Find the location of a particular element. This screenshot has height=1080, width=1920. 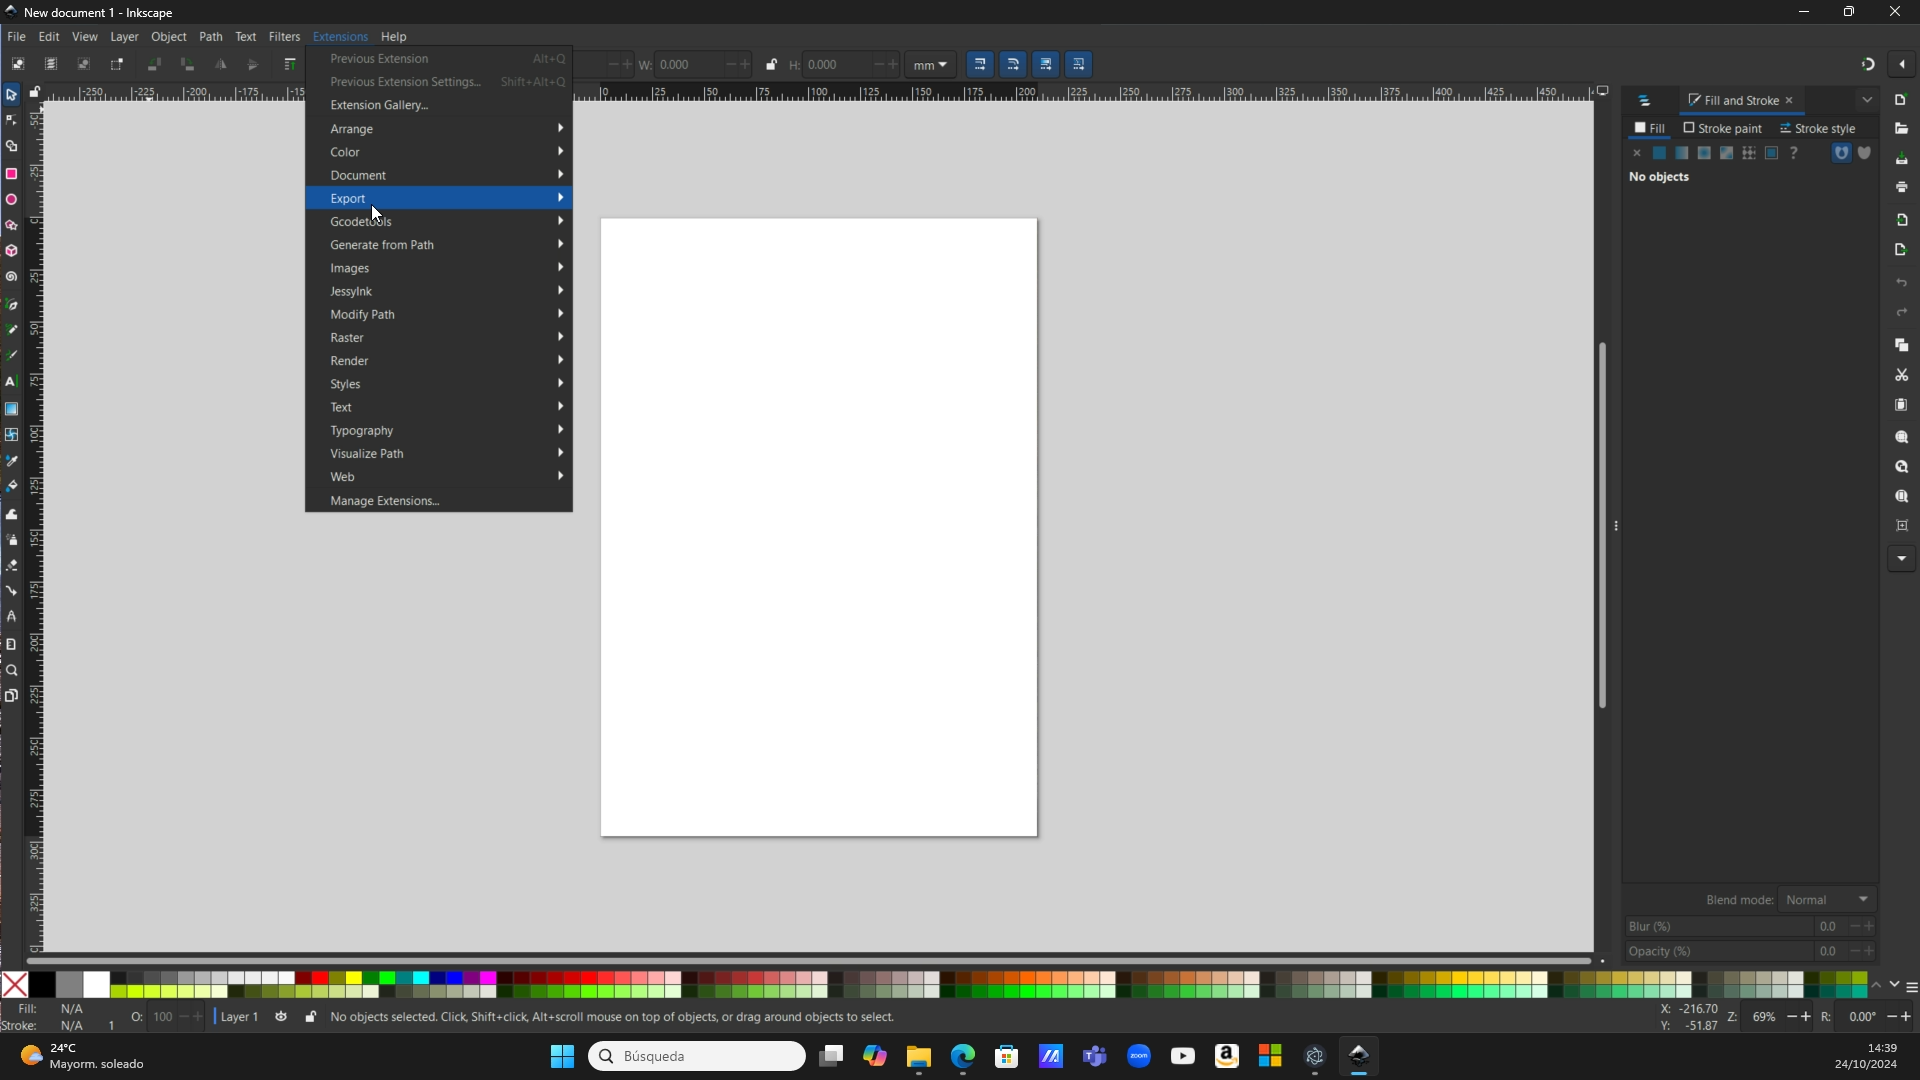

Picture Info is located at coordinates (1783, 1017).